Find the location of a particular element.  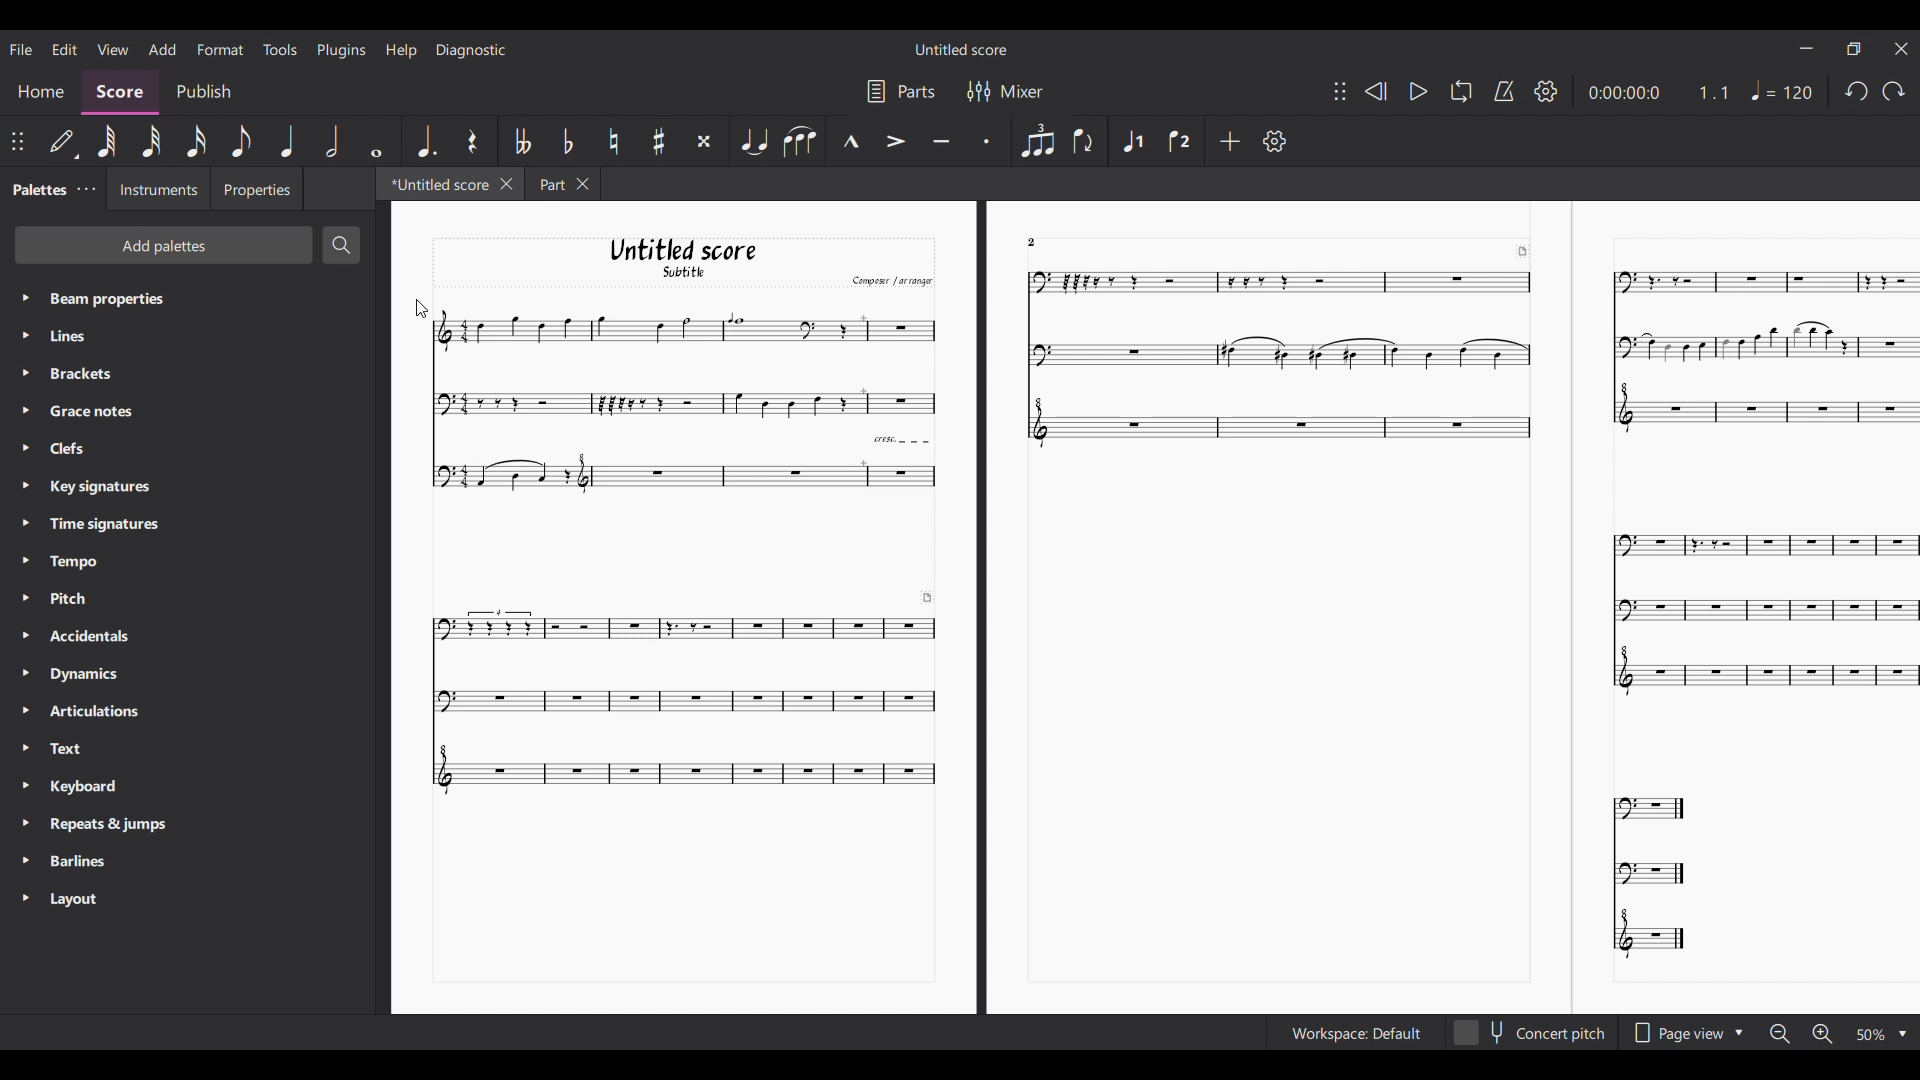

Add is located at coordinates (162, 50).